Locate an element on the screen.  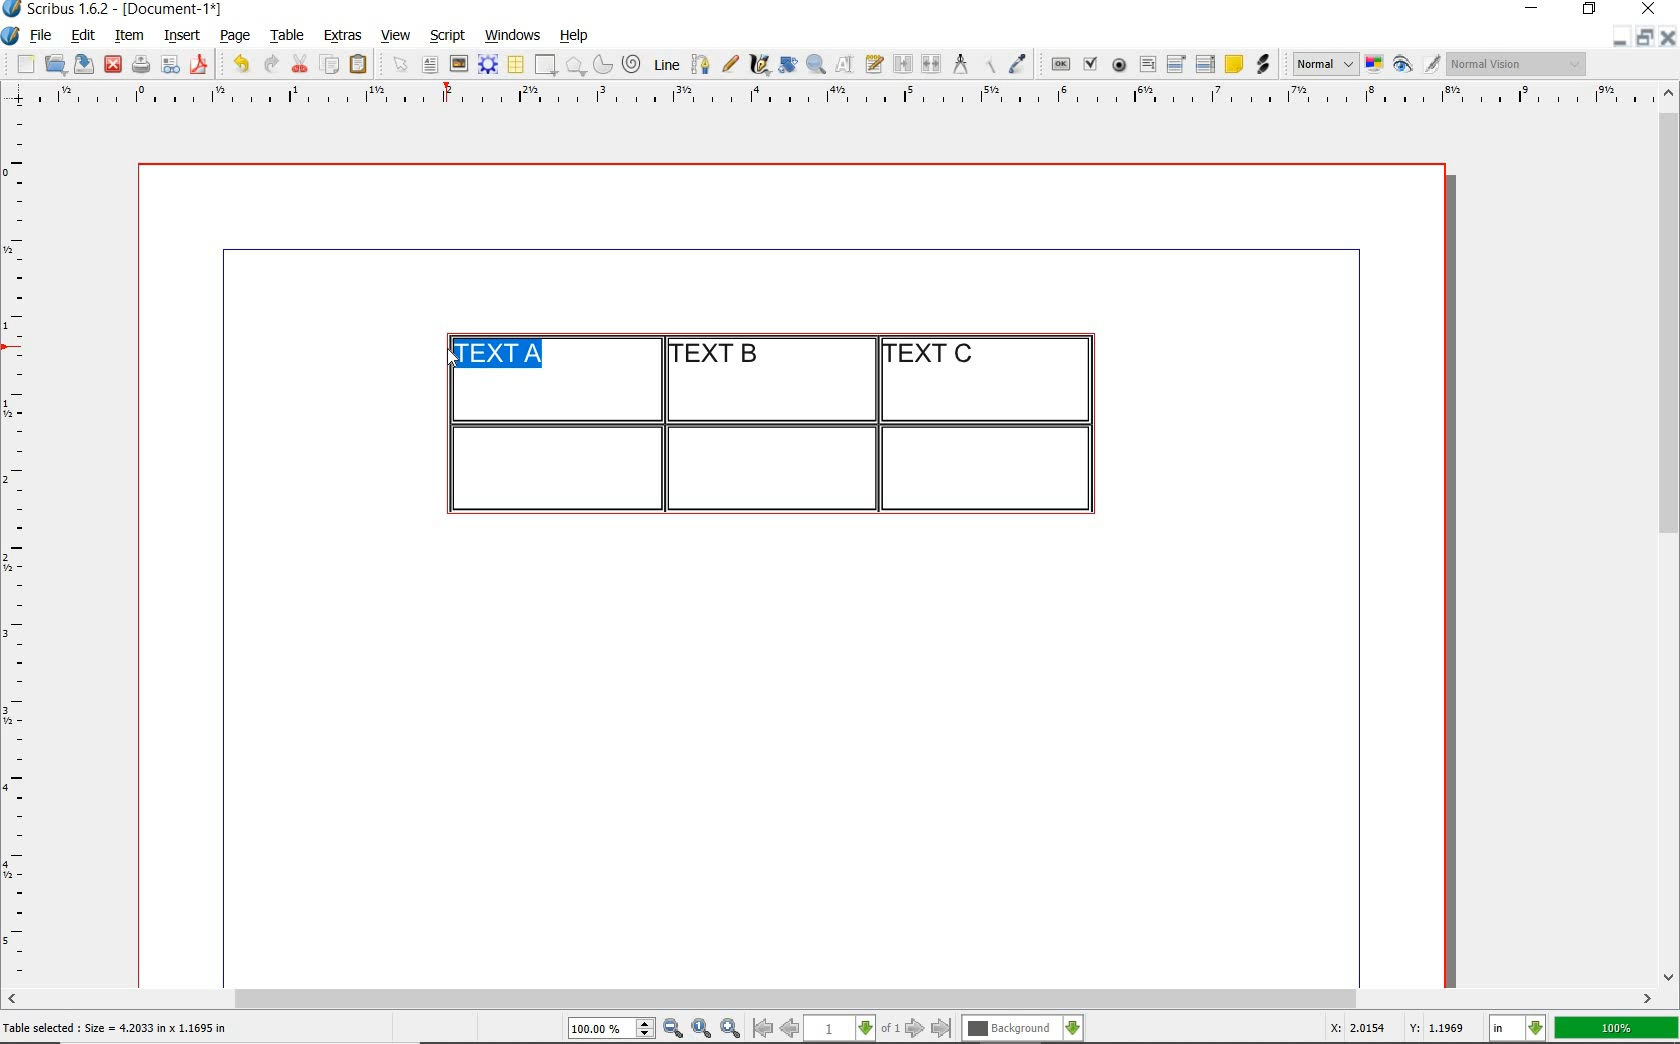
ruler is located at coordinates (853, 97).